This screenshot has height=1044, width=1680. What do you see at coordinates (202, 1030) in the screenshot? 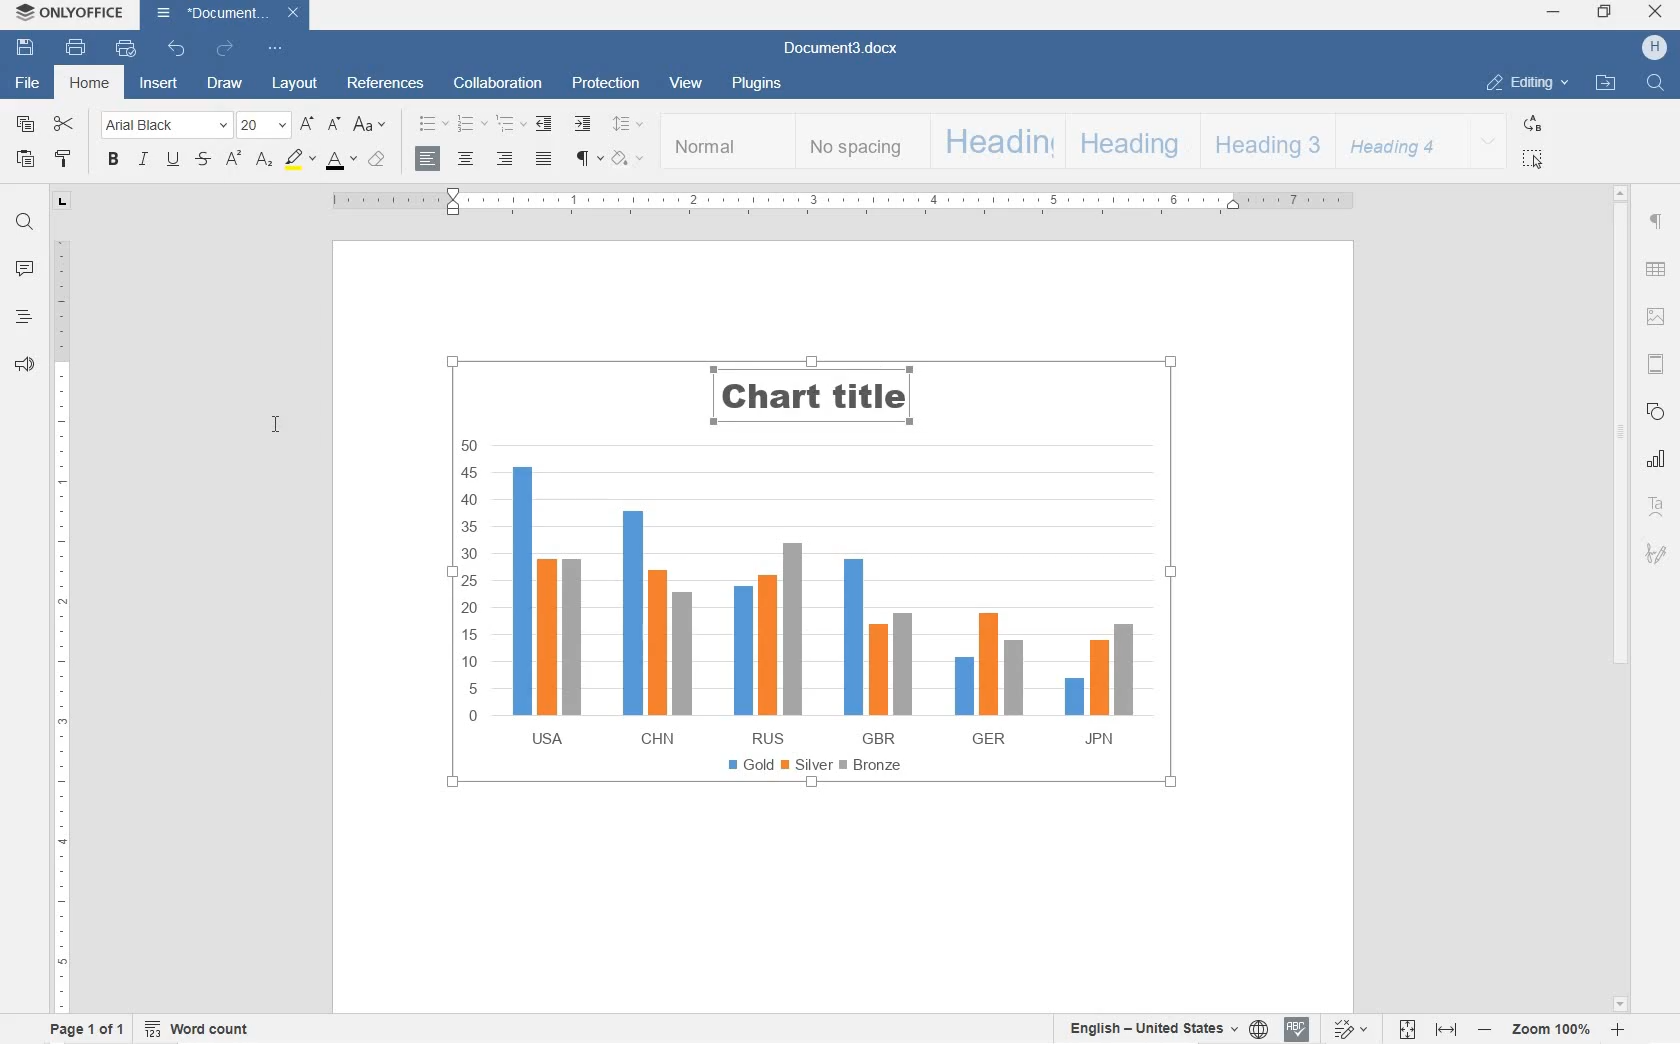
I see `WORD COUNT` at bounding box center [202, 1030].